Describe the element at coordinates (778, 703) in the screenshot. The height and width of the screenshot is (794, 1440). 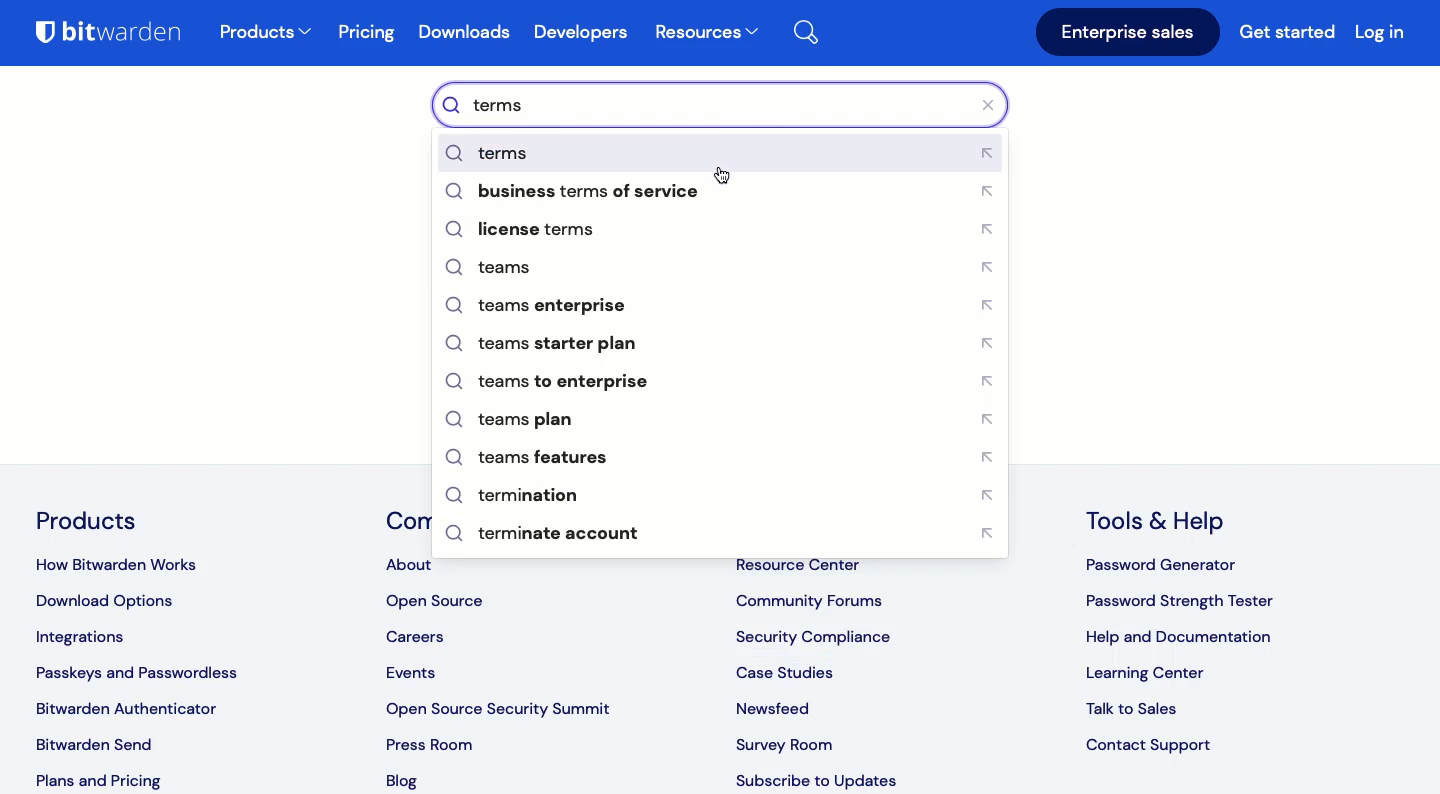
I see `newsfeed` at that location.